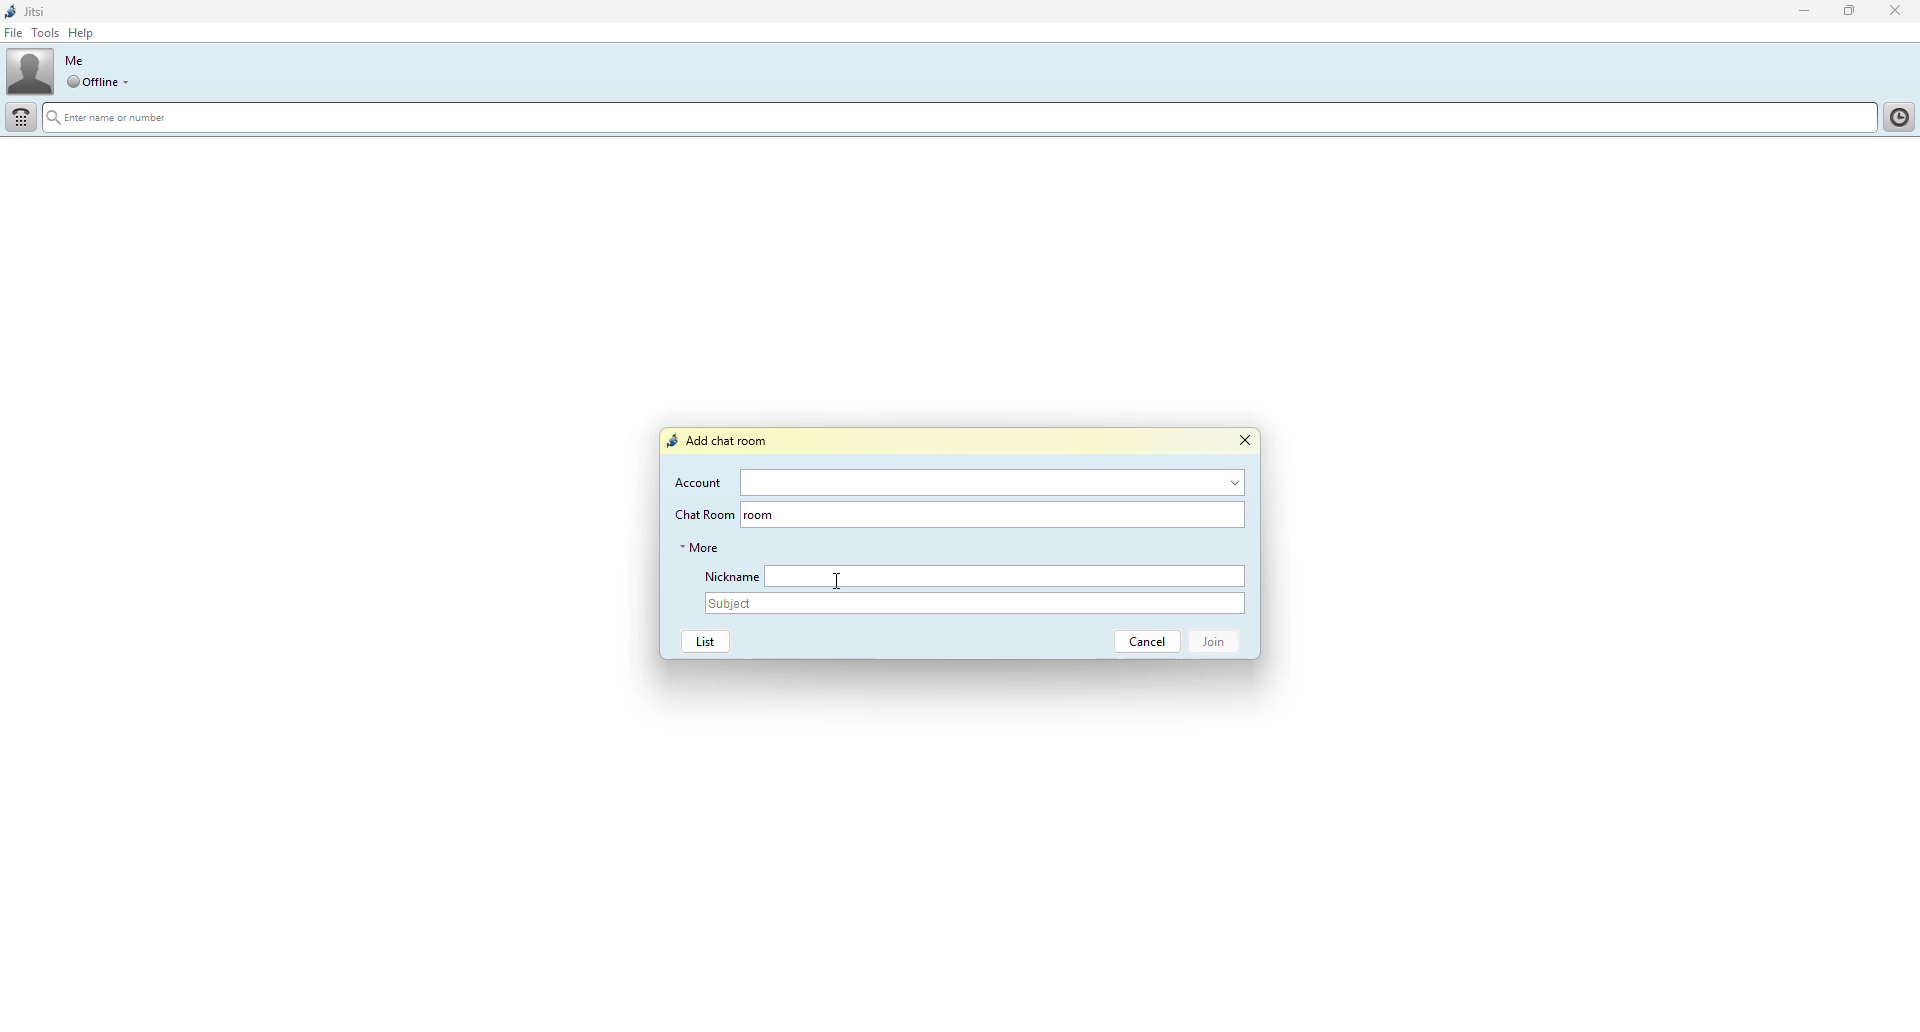  Describe the element at coordinates (45, 34) in the screenshot. I see `tools` at that location.